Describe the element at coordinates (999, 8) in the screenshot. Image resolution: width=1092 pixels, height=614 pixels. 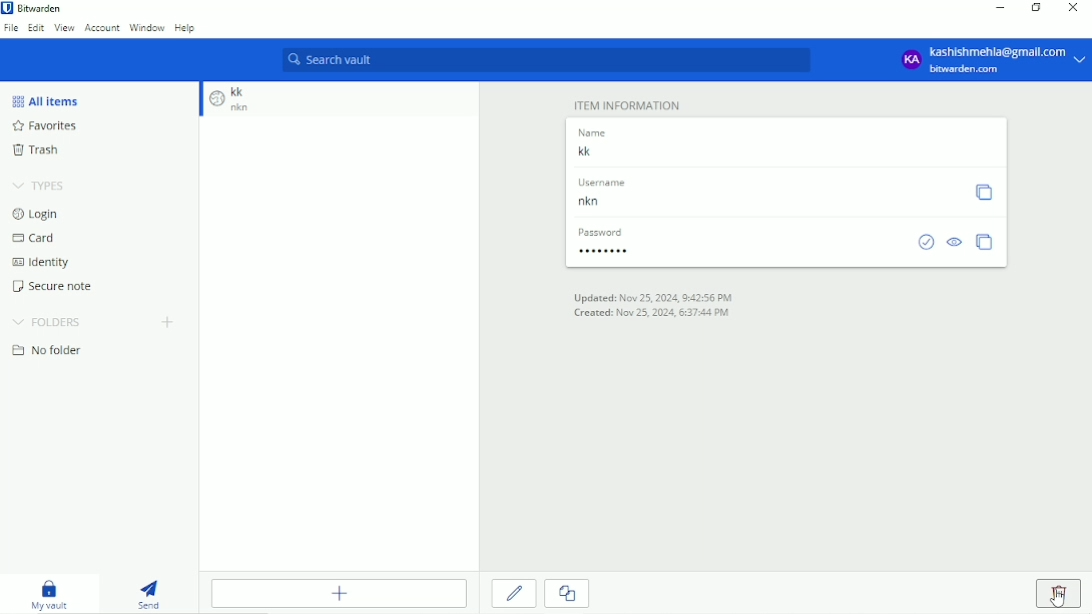
I see `Minimize` at that location.